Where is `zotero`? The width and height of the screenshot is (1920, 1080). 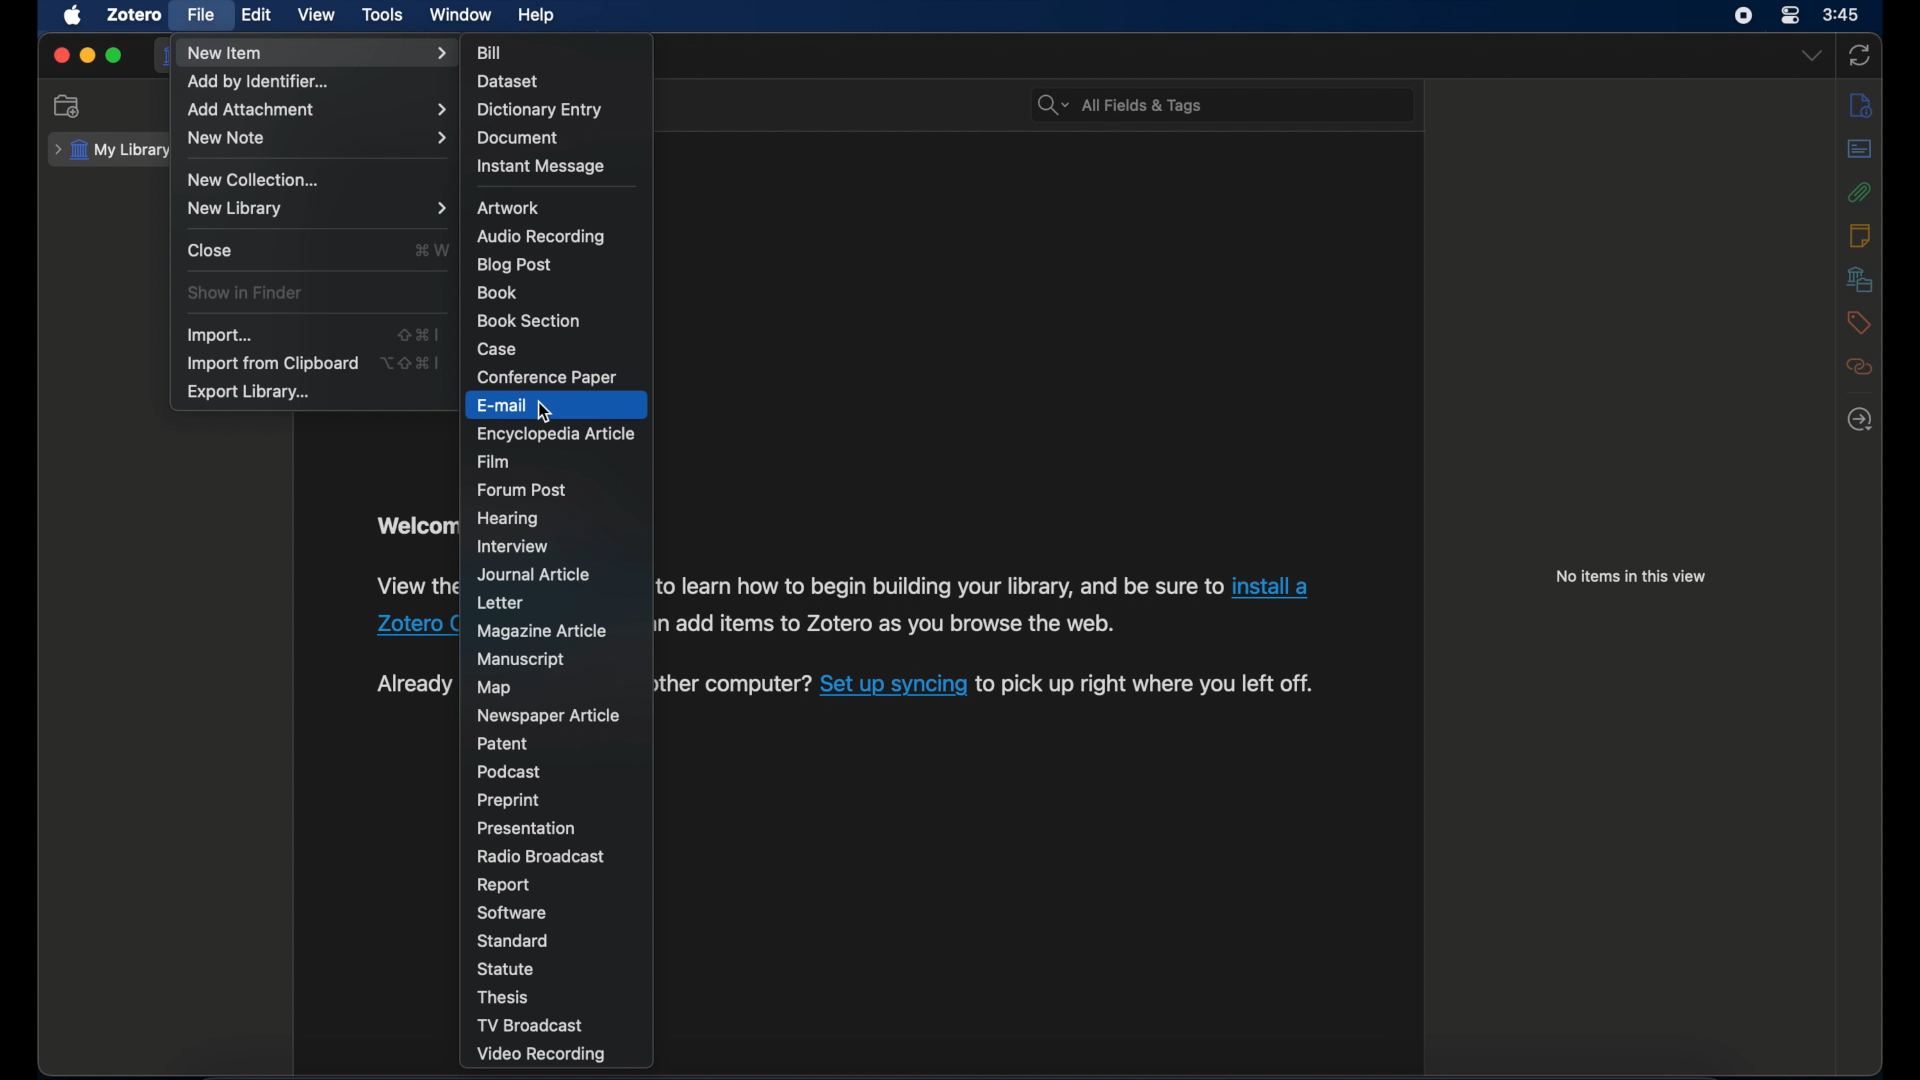
zotero is located at coordinates (132, 15).